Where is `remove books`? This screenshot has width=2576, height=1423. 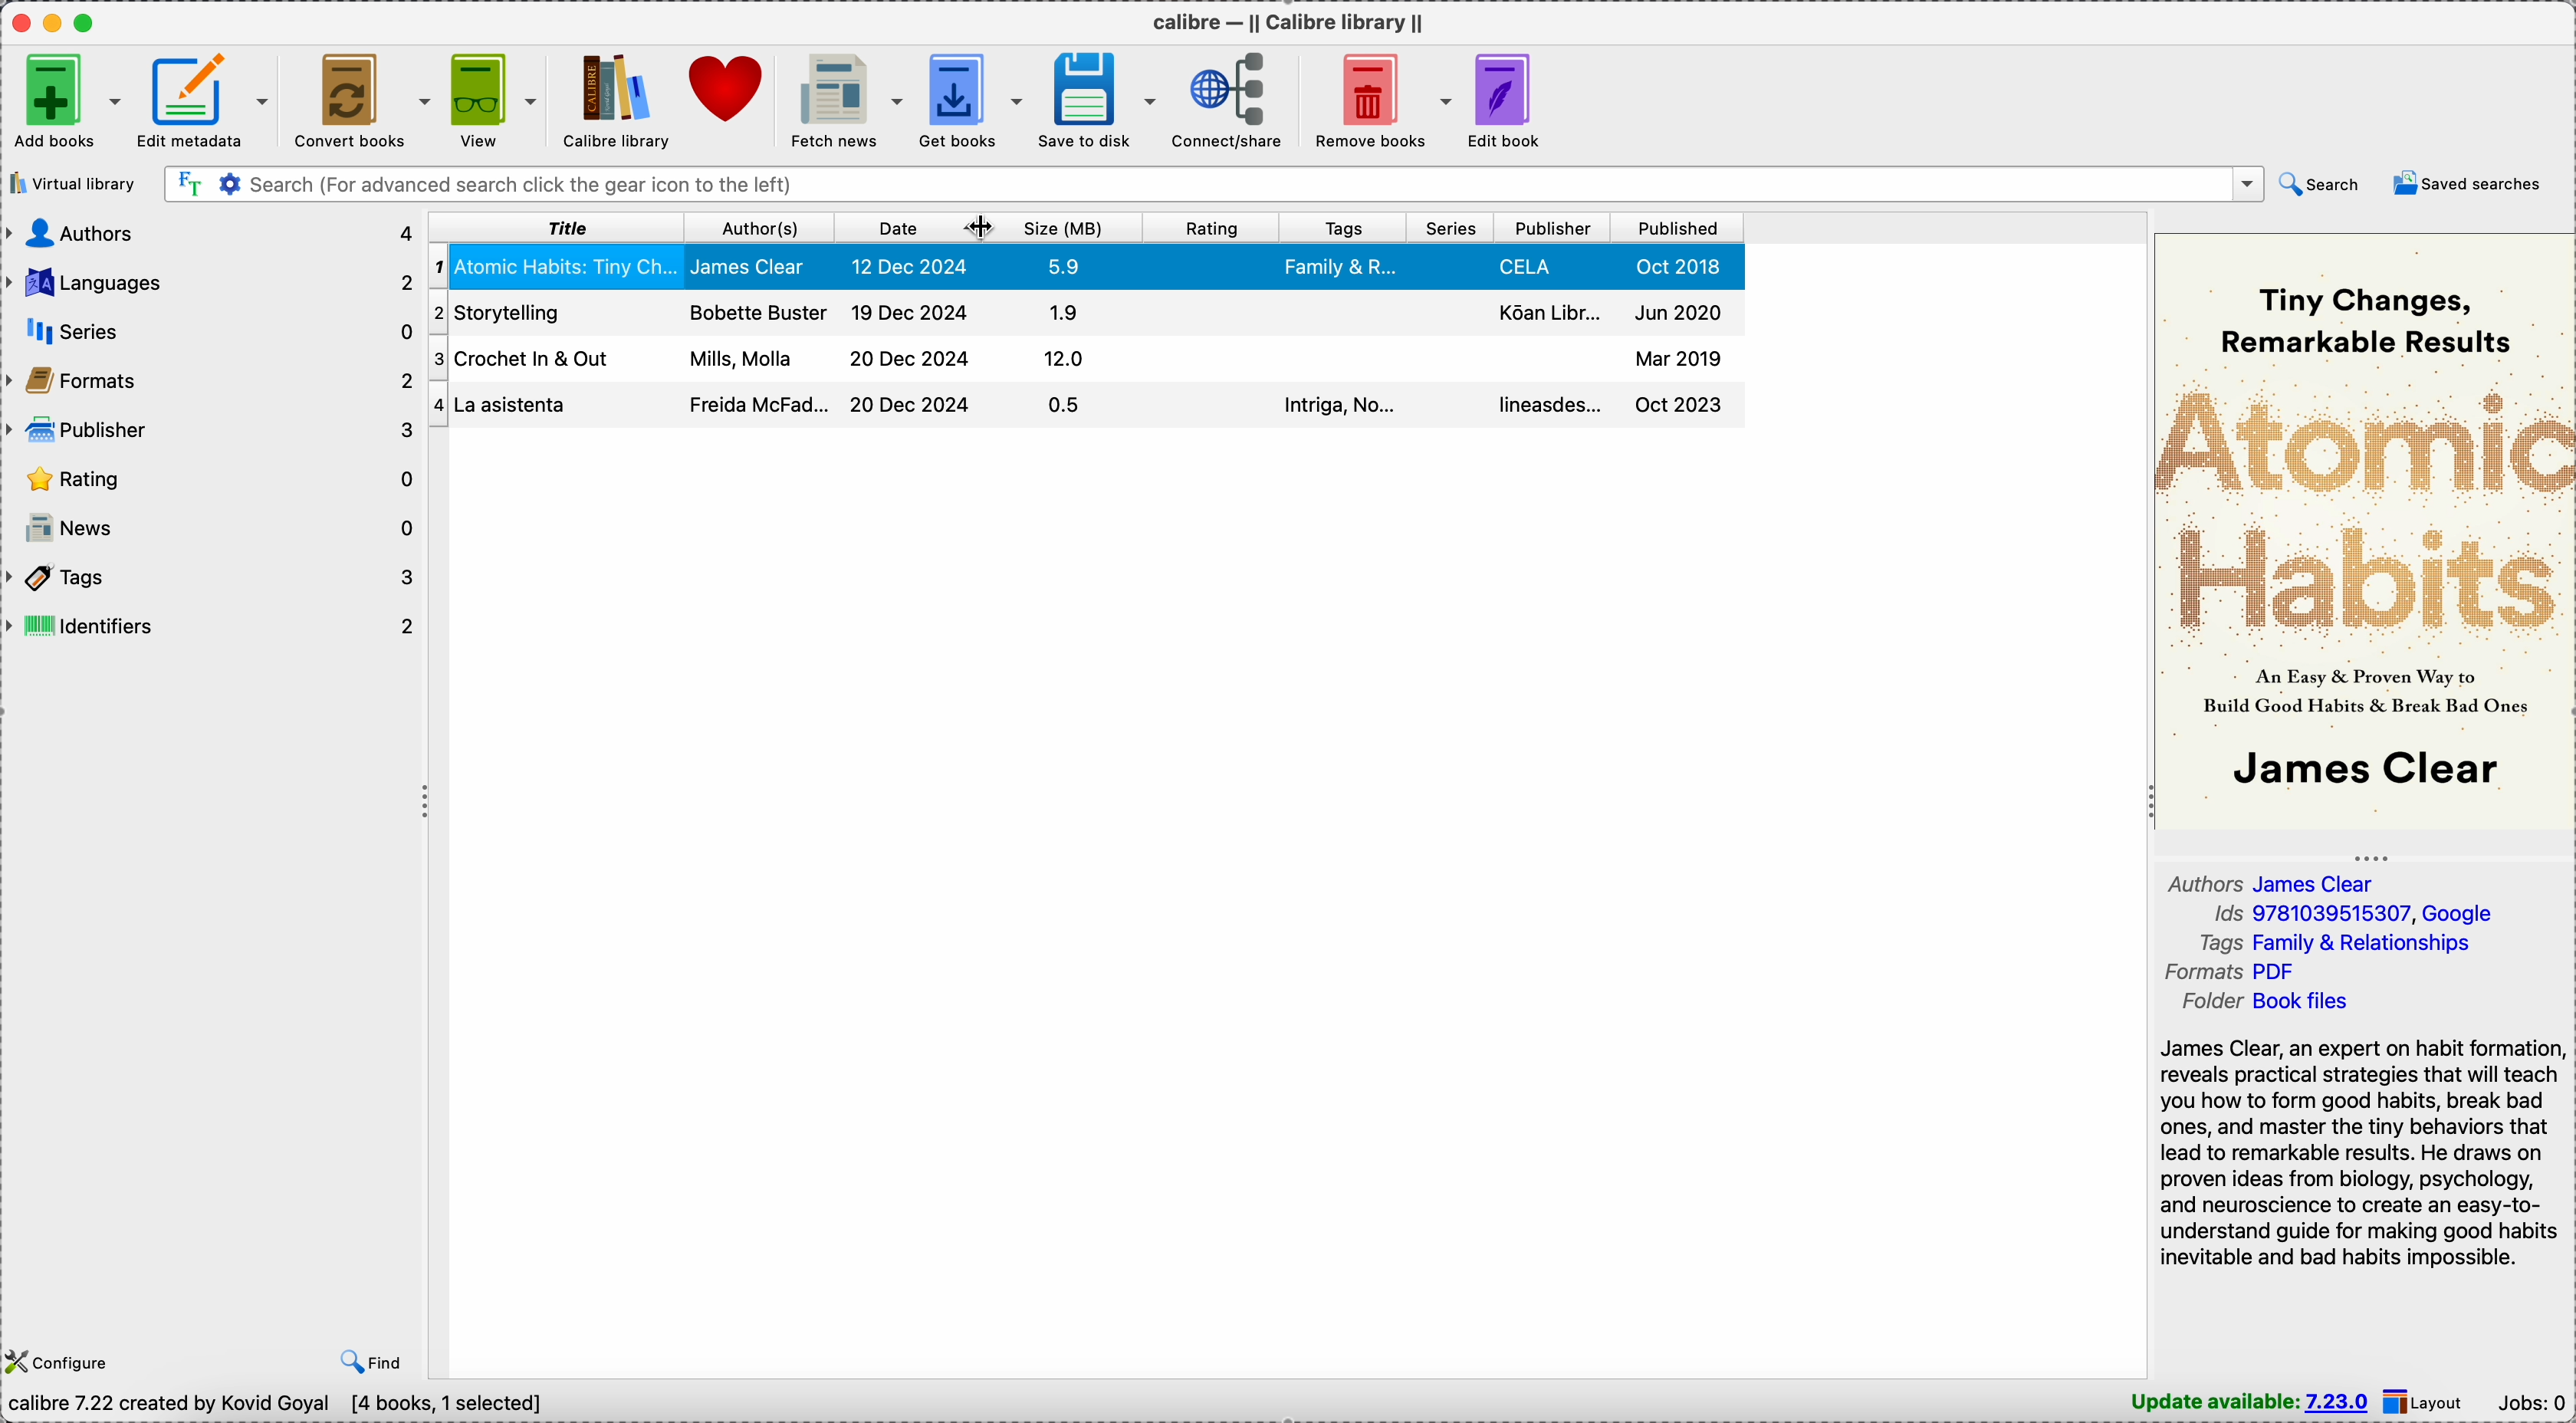 remove books is located at coordinates (1380, 99).